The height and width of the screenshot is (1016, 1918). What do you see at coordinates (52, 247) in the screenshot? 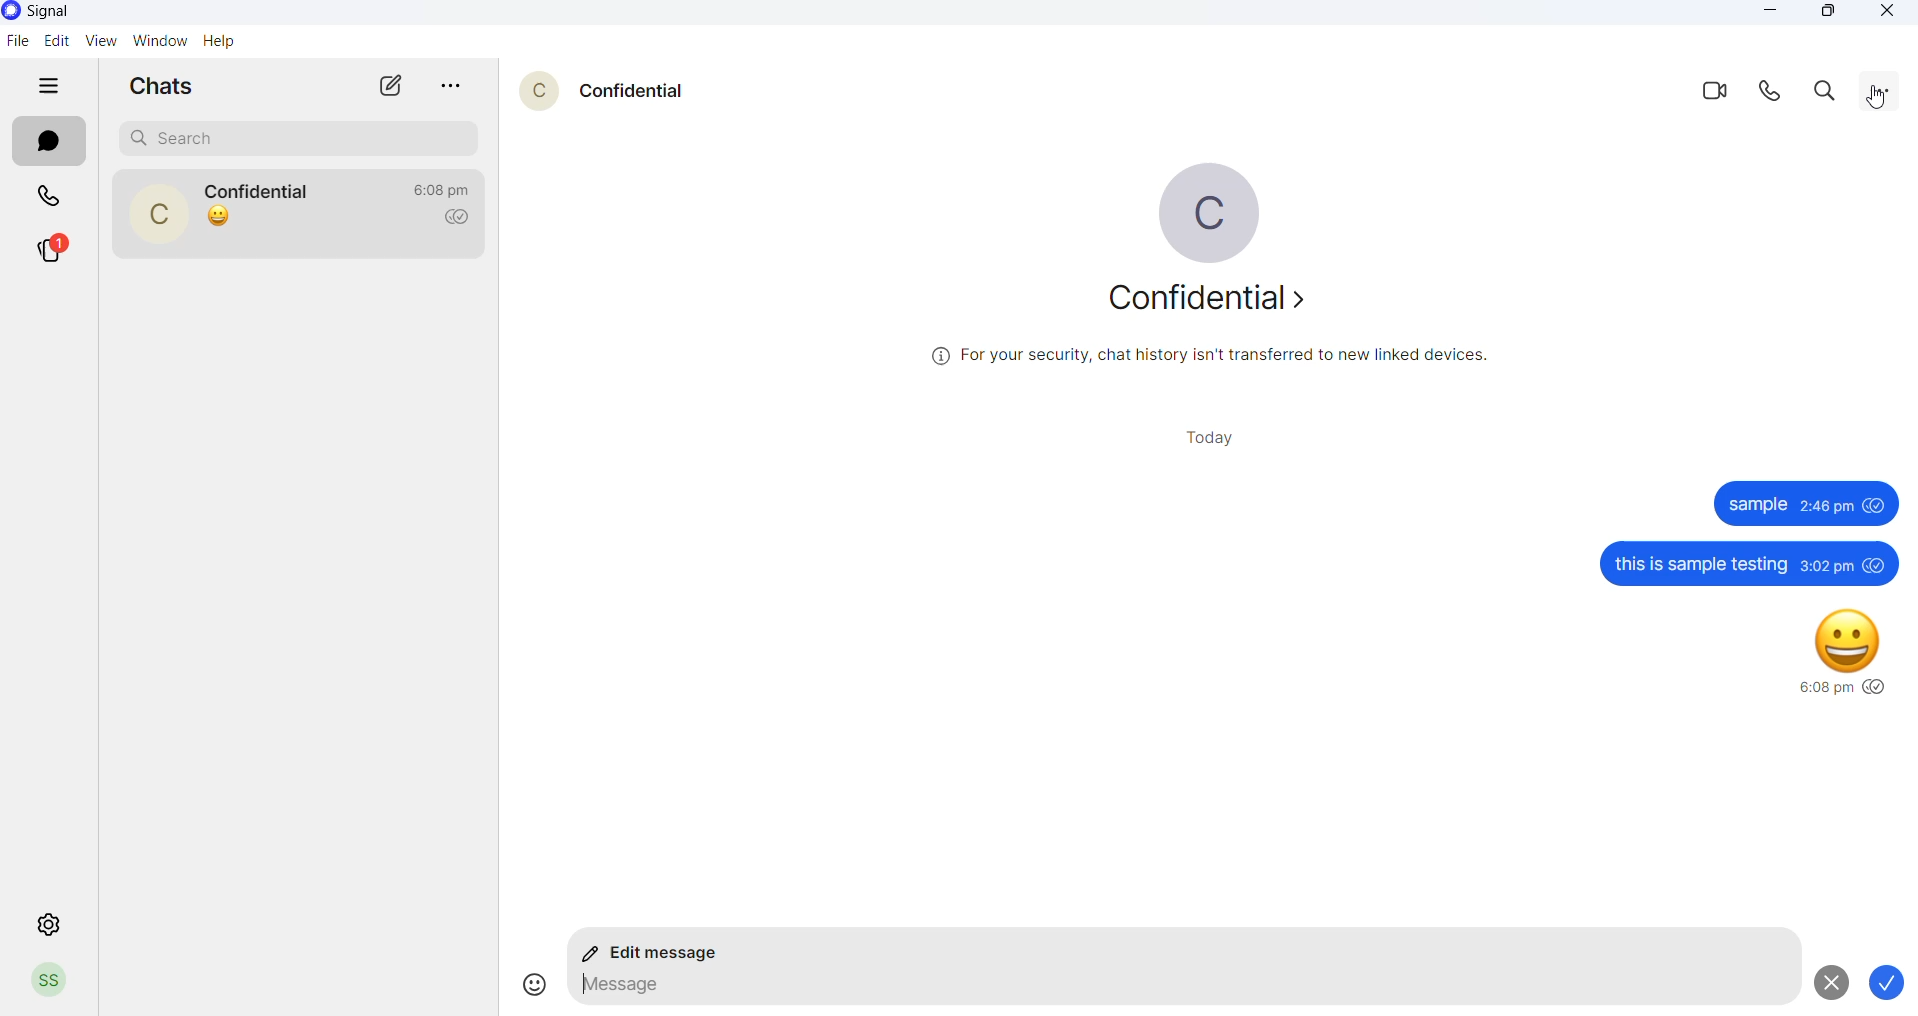
I see `stories` at bounding box center [52, 247].